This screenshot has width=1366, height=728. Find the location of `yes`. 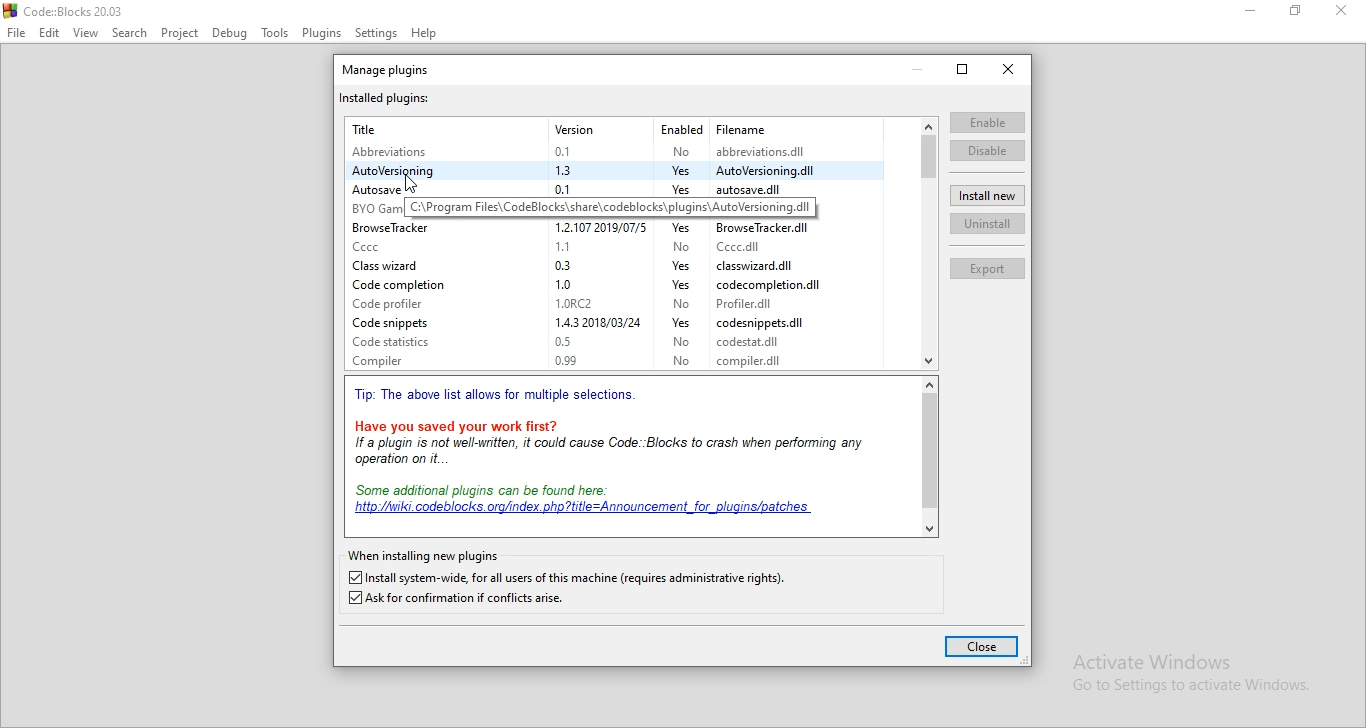

yes is located at coordinates (680, 228).